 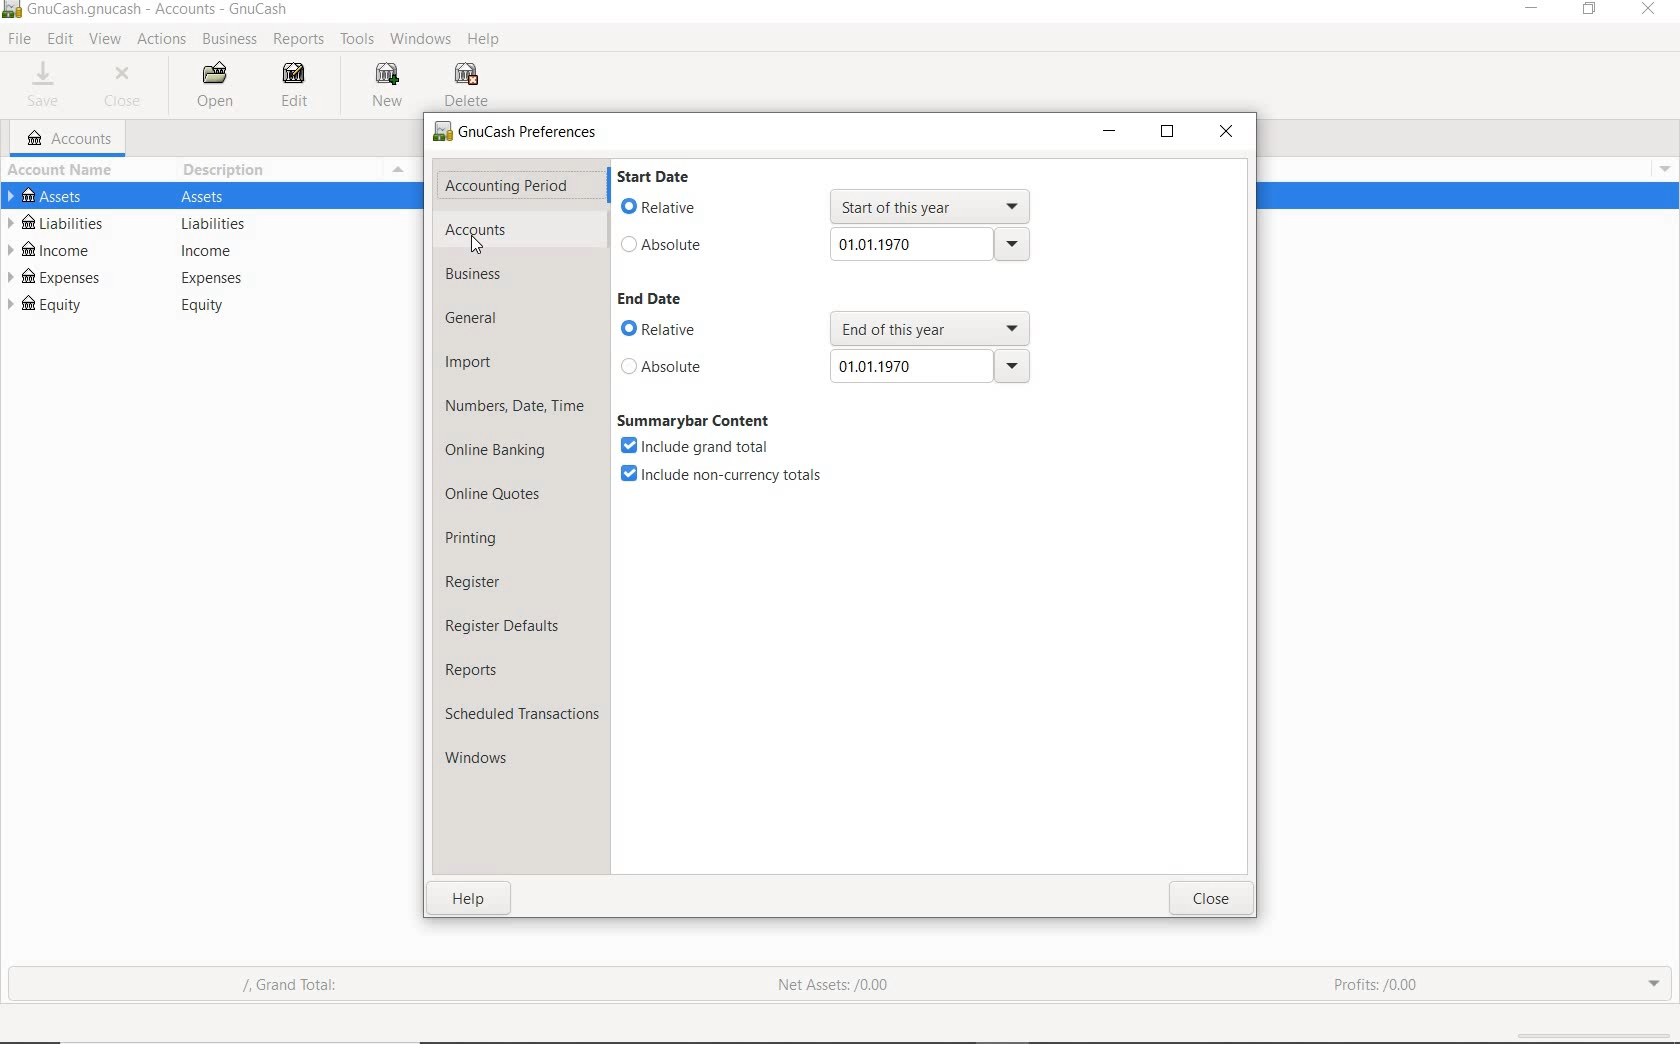 What do you see at coordinates (64, 223) in the screenshot?
I see `LIABILITIES` at bounding box center [64, 223].